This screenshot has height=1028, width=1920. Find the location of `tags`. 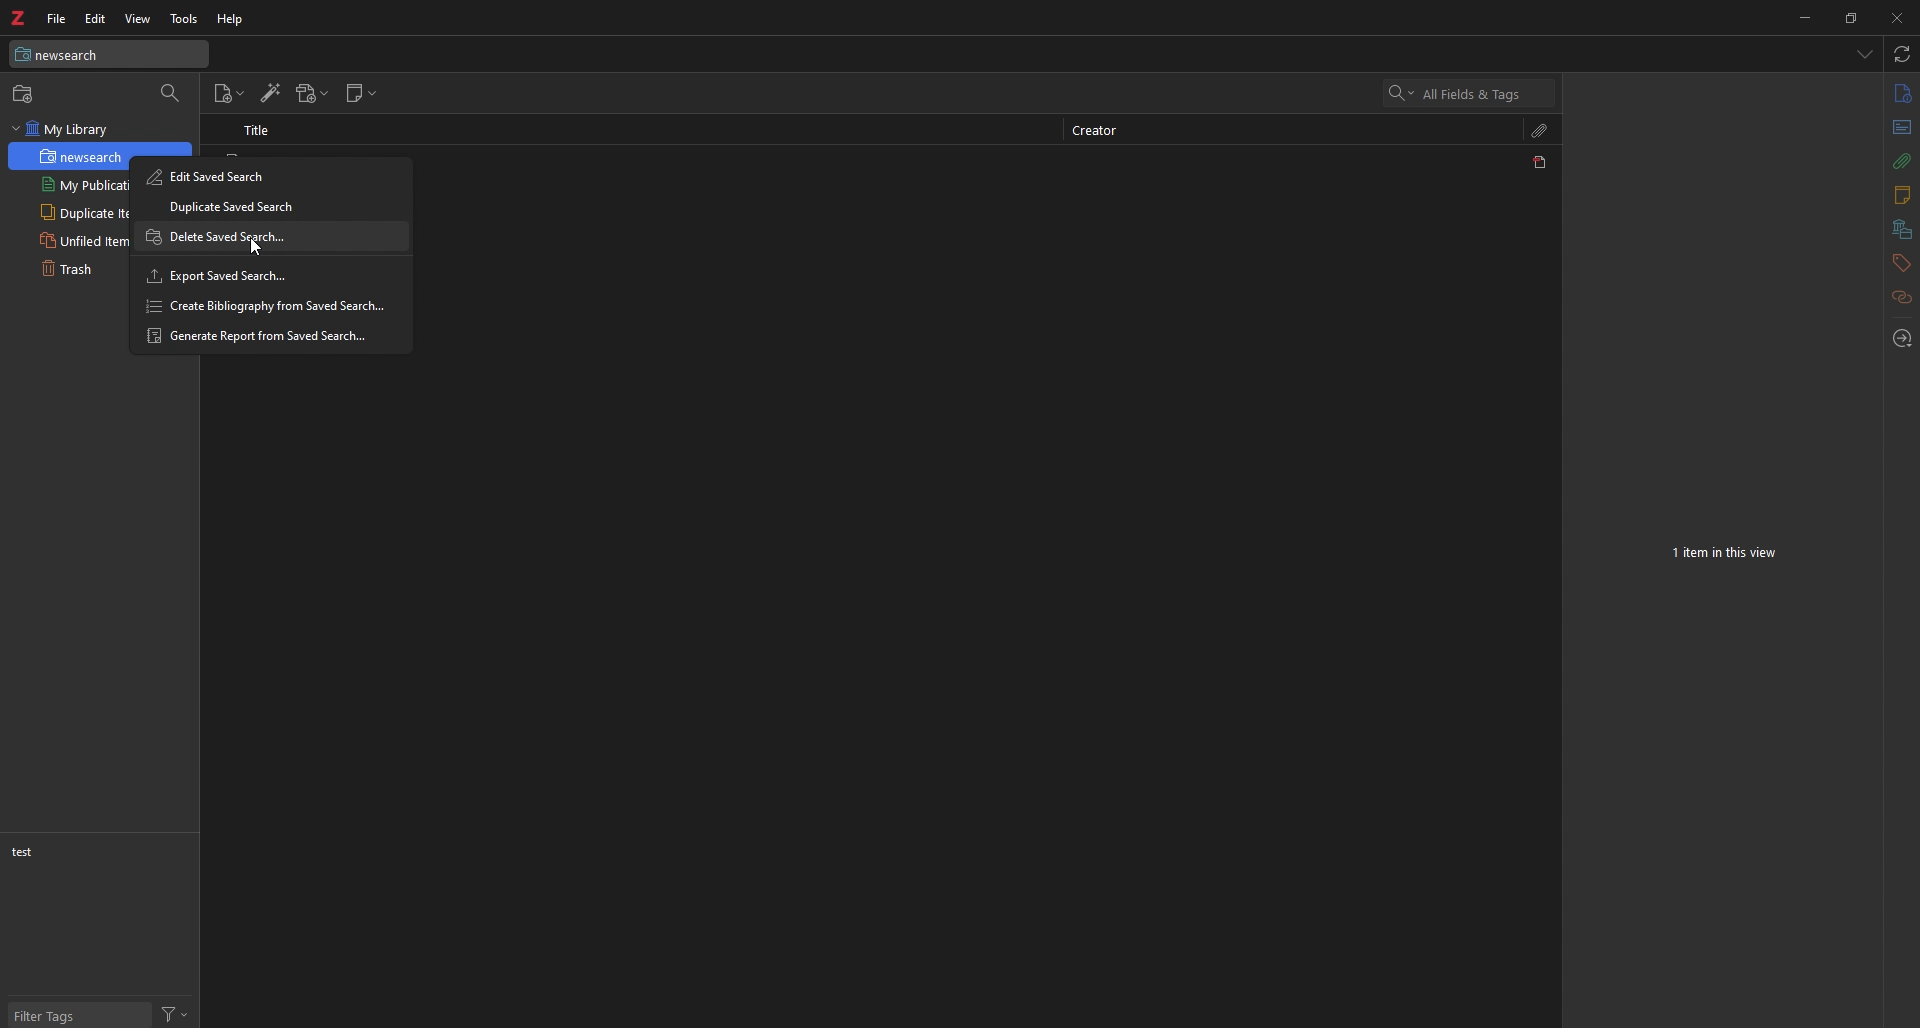

tags is located at coordinates (1901, 263).